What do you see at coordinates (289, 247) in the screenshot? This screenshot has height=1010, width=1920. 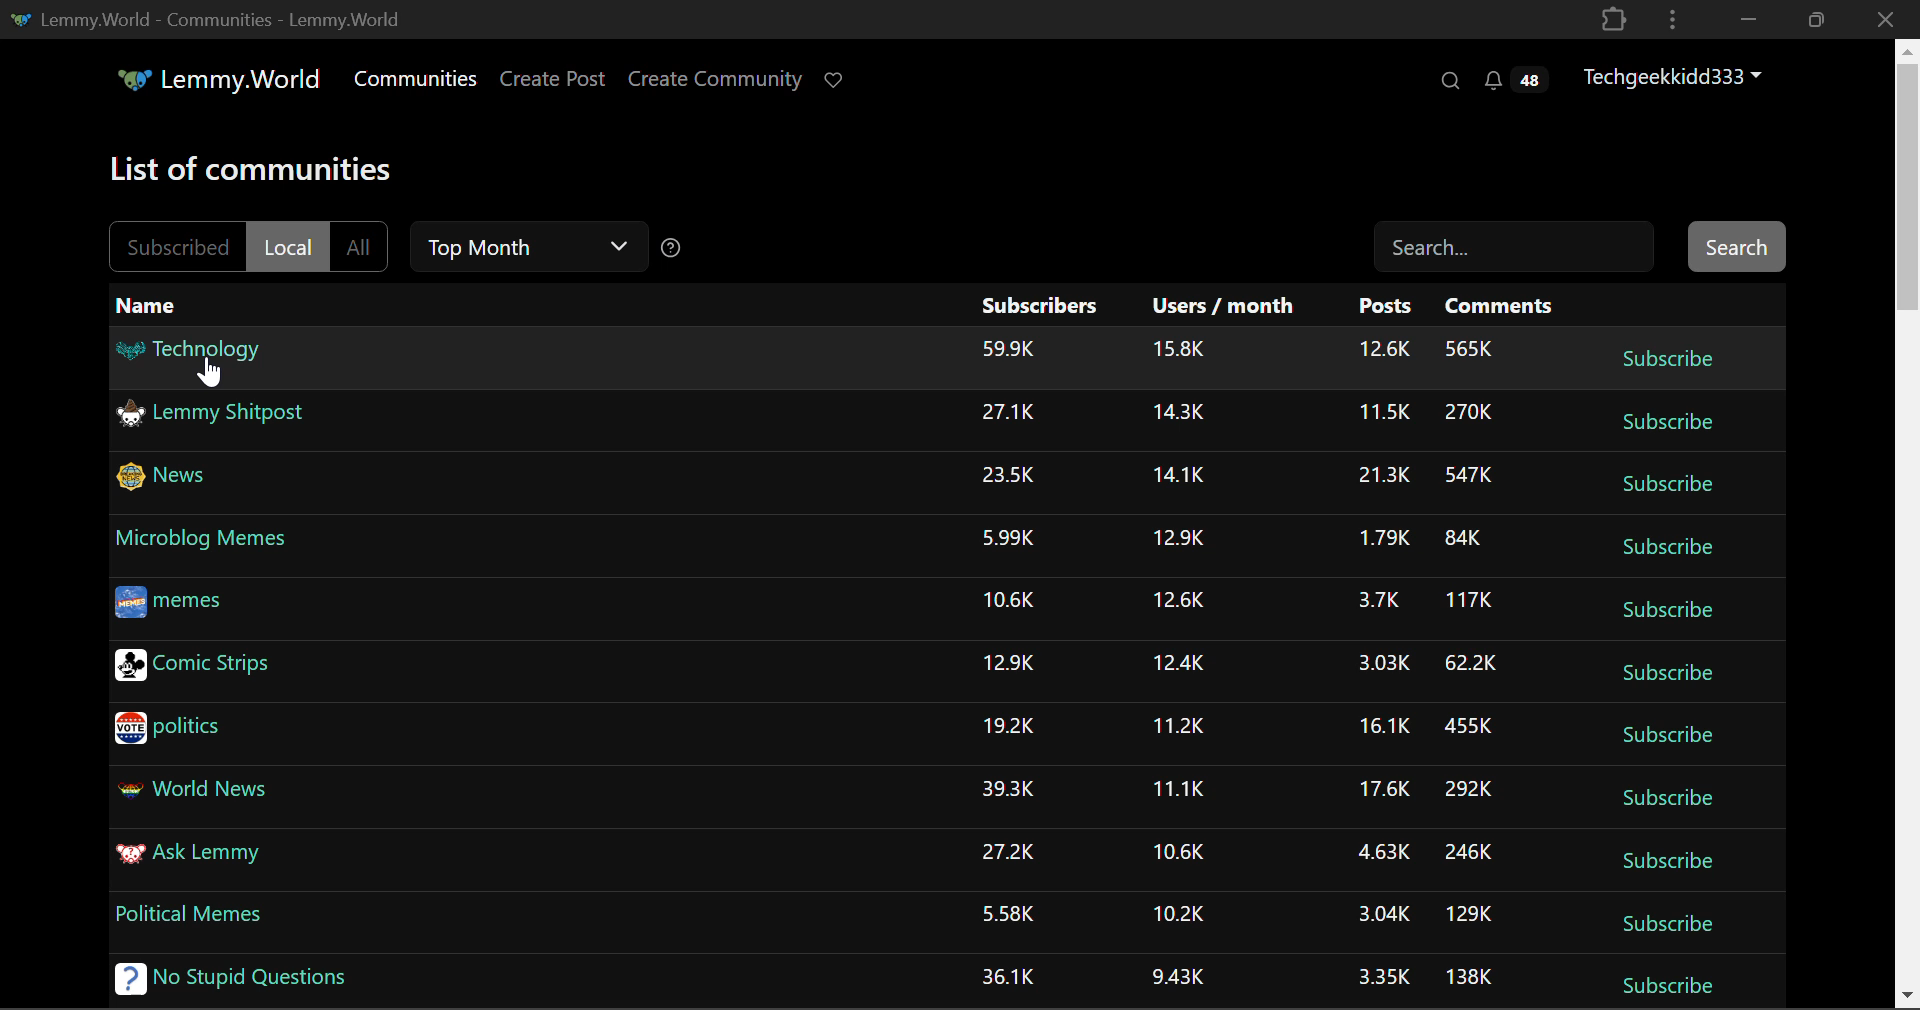 I see `Local` at bounding box center [289, 247].